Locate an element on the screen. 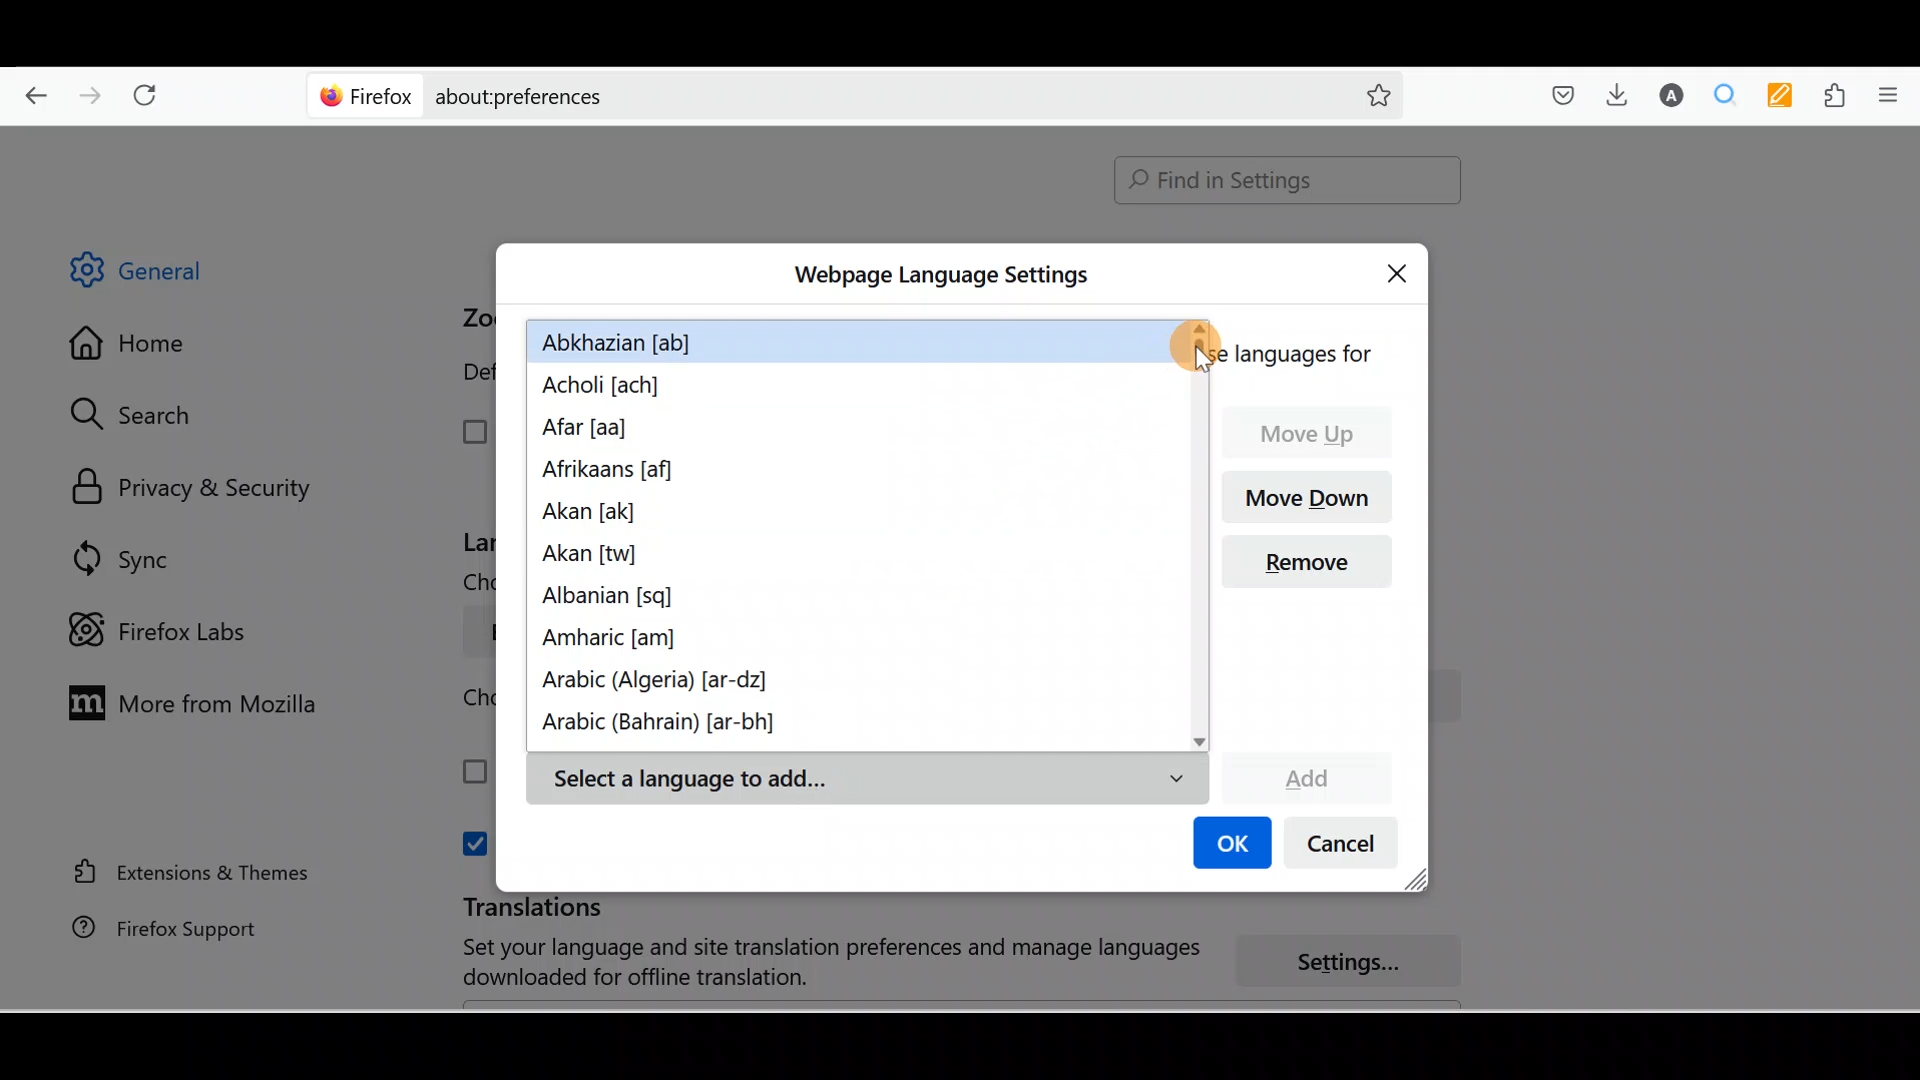 The width and height of the screenshot is (1920, 1080). Firefox support is located at coordinates (151, 928).